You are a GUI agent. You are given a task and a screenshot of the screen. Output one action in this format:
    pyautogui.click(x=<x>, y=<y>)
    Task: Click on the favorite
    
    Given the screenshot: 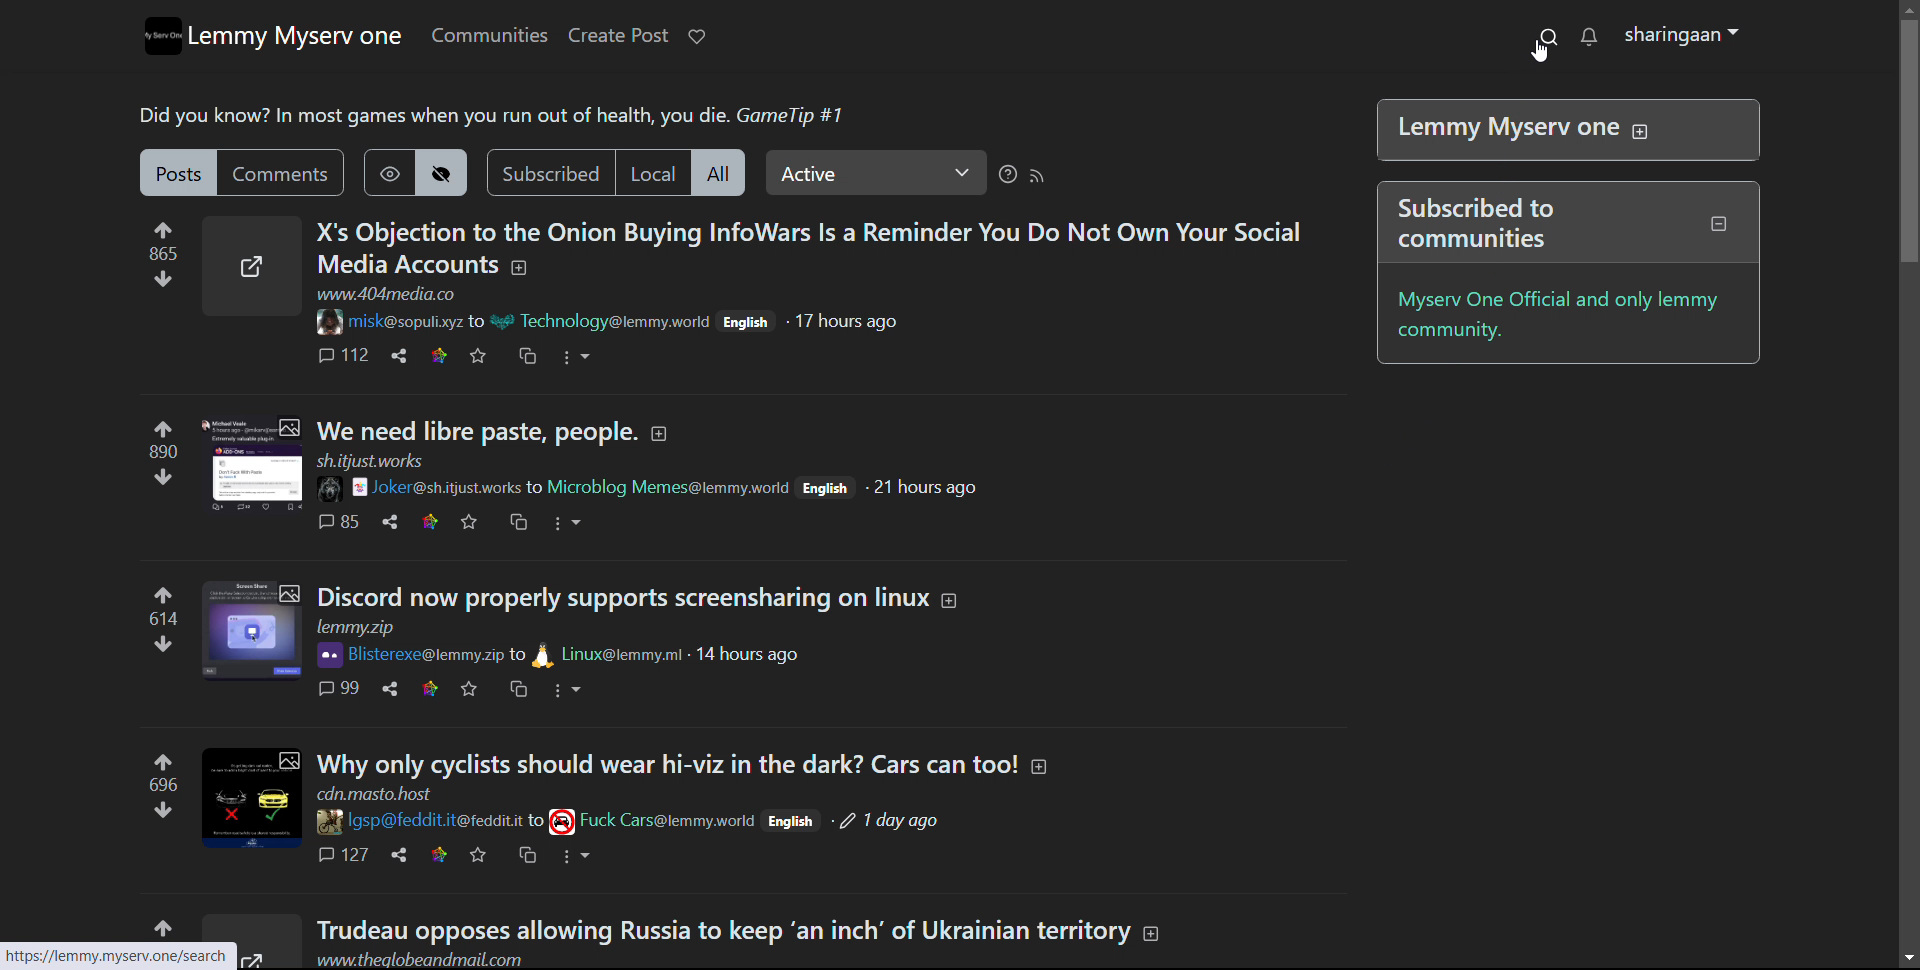 What is the action you would take?
    pyautogui.click(x=472, y=522)
    